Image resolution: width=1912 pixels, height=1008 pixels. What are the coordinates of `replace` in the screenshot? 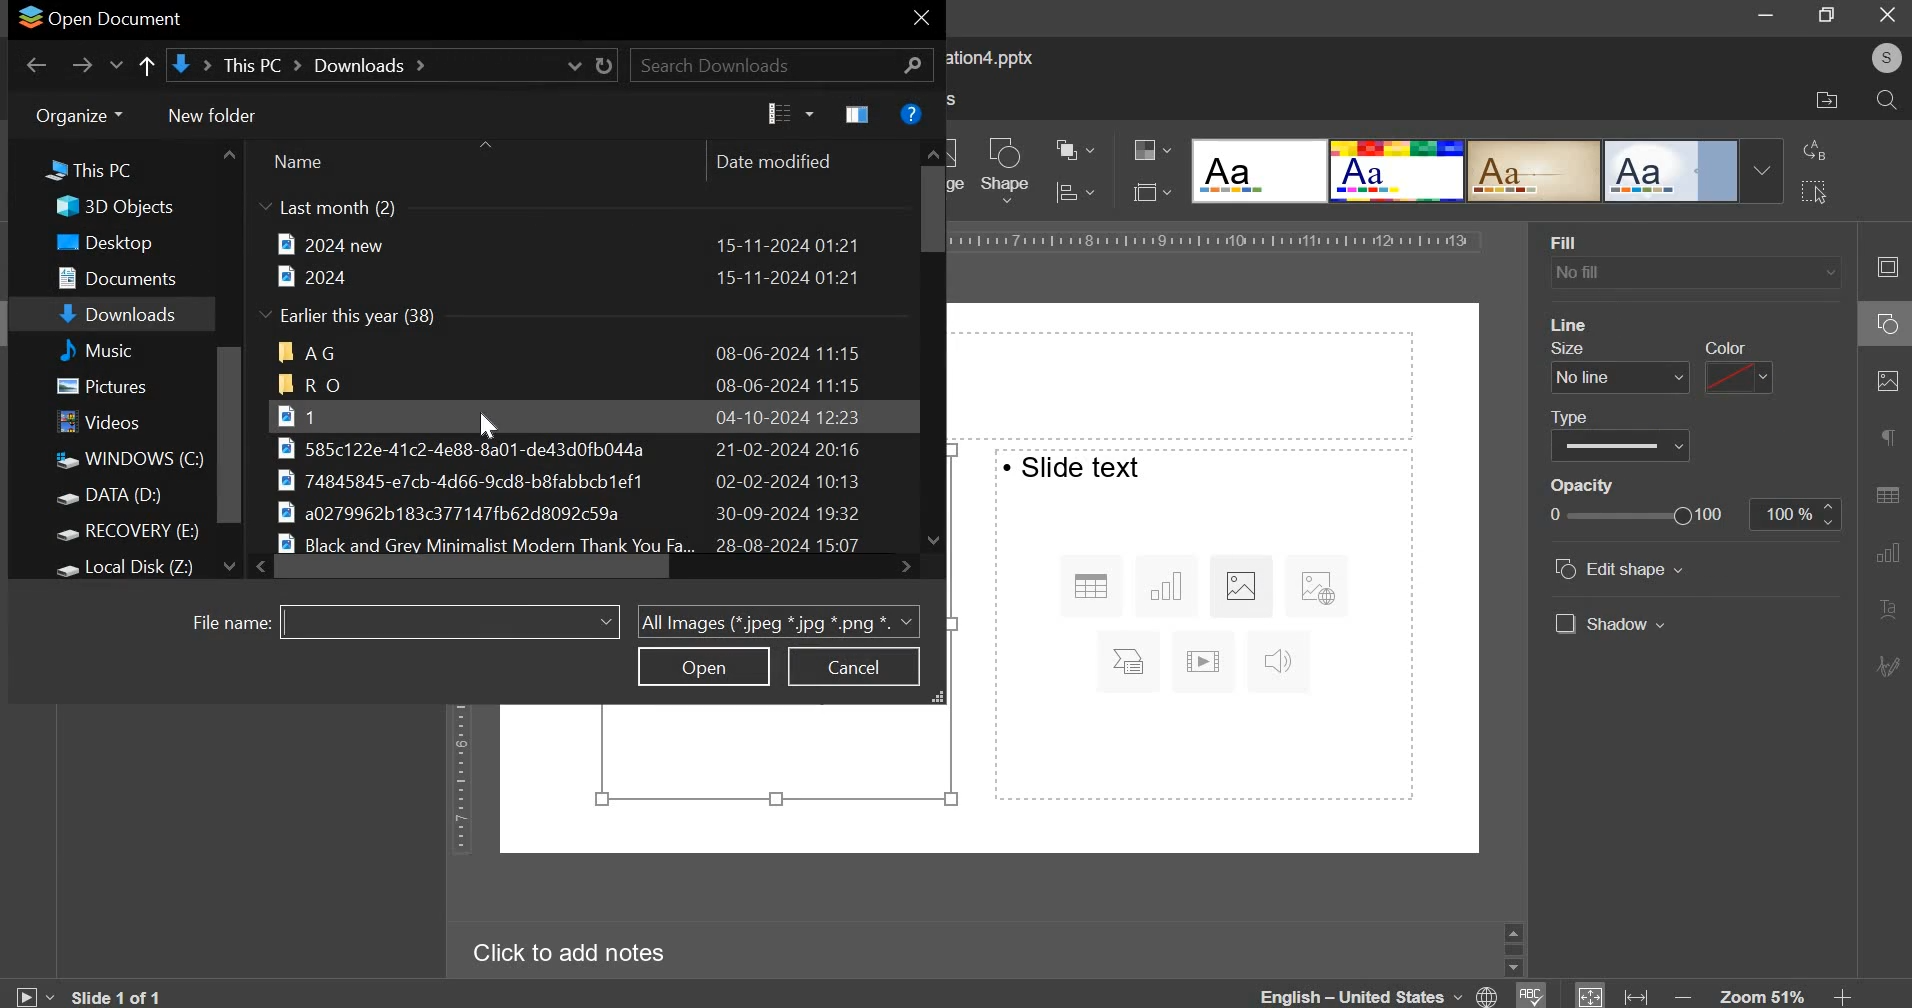 It's located at (1815, 150).